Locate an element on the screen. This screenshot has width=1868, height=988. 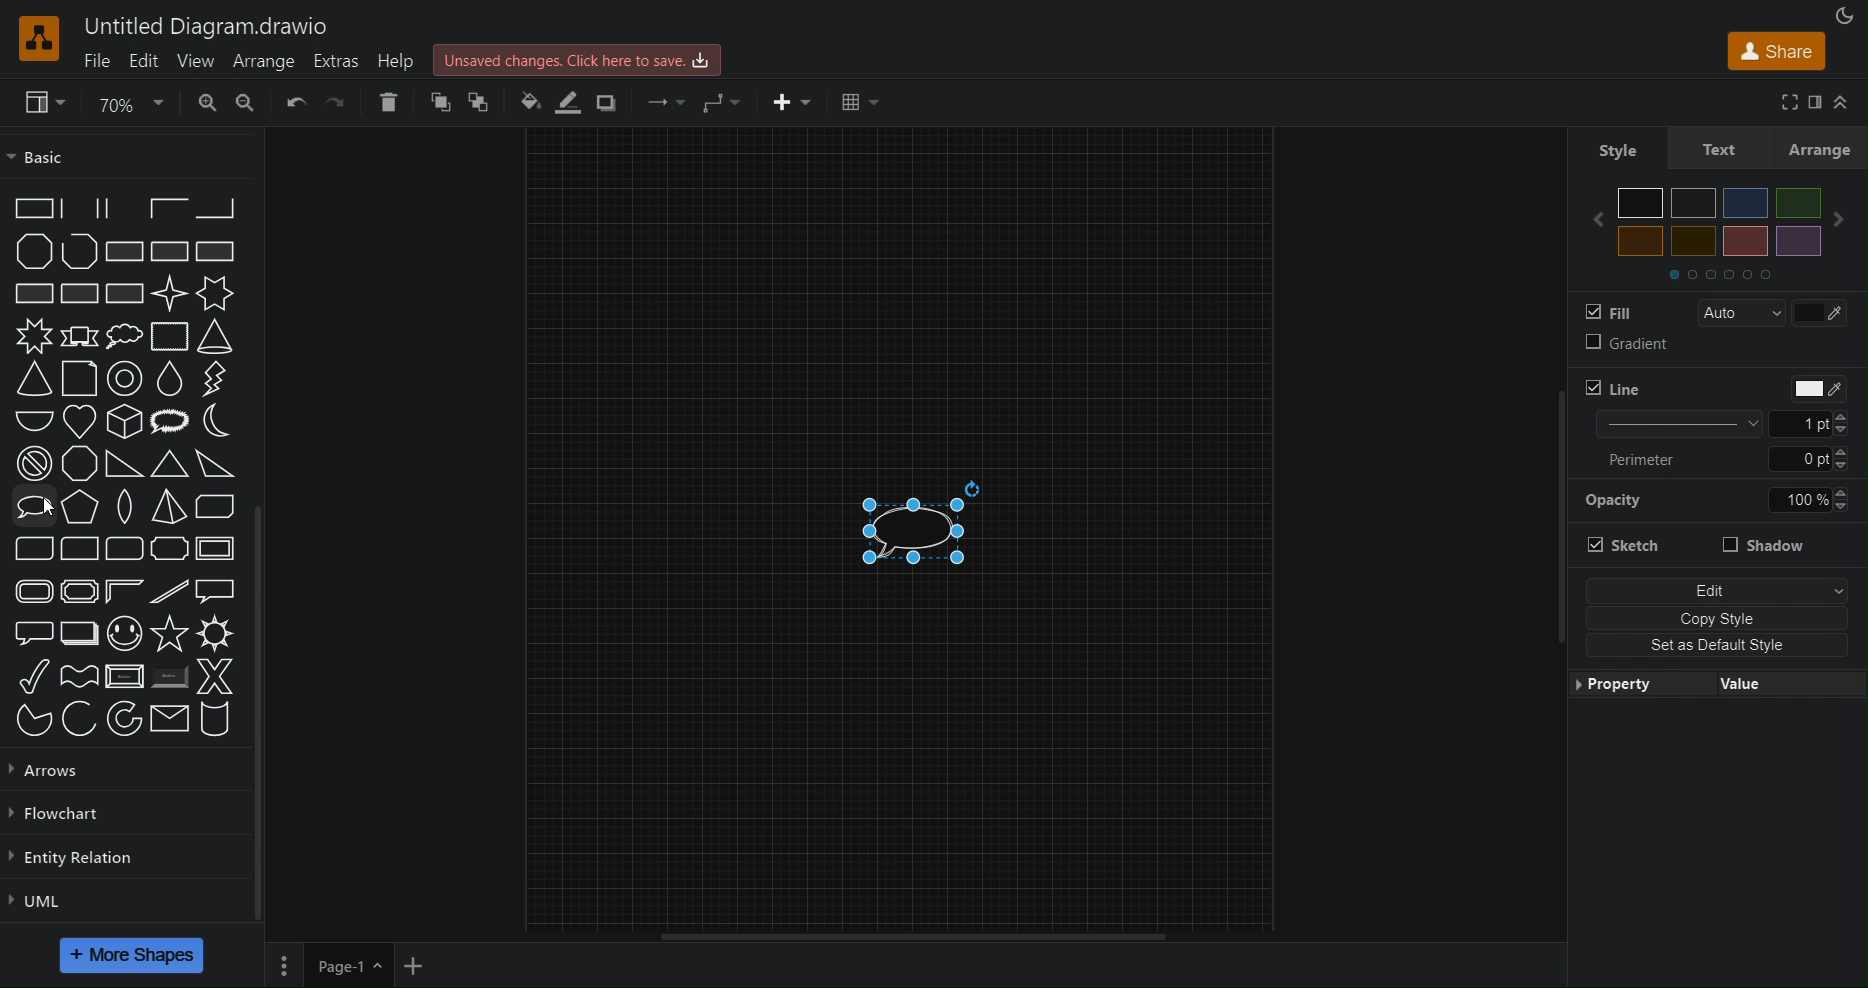
Partial Rectangle is located at coordinates (79, 207).